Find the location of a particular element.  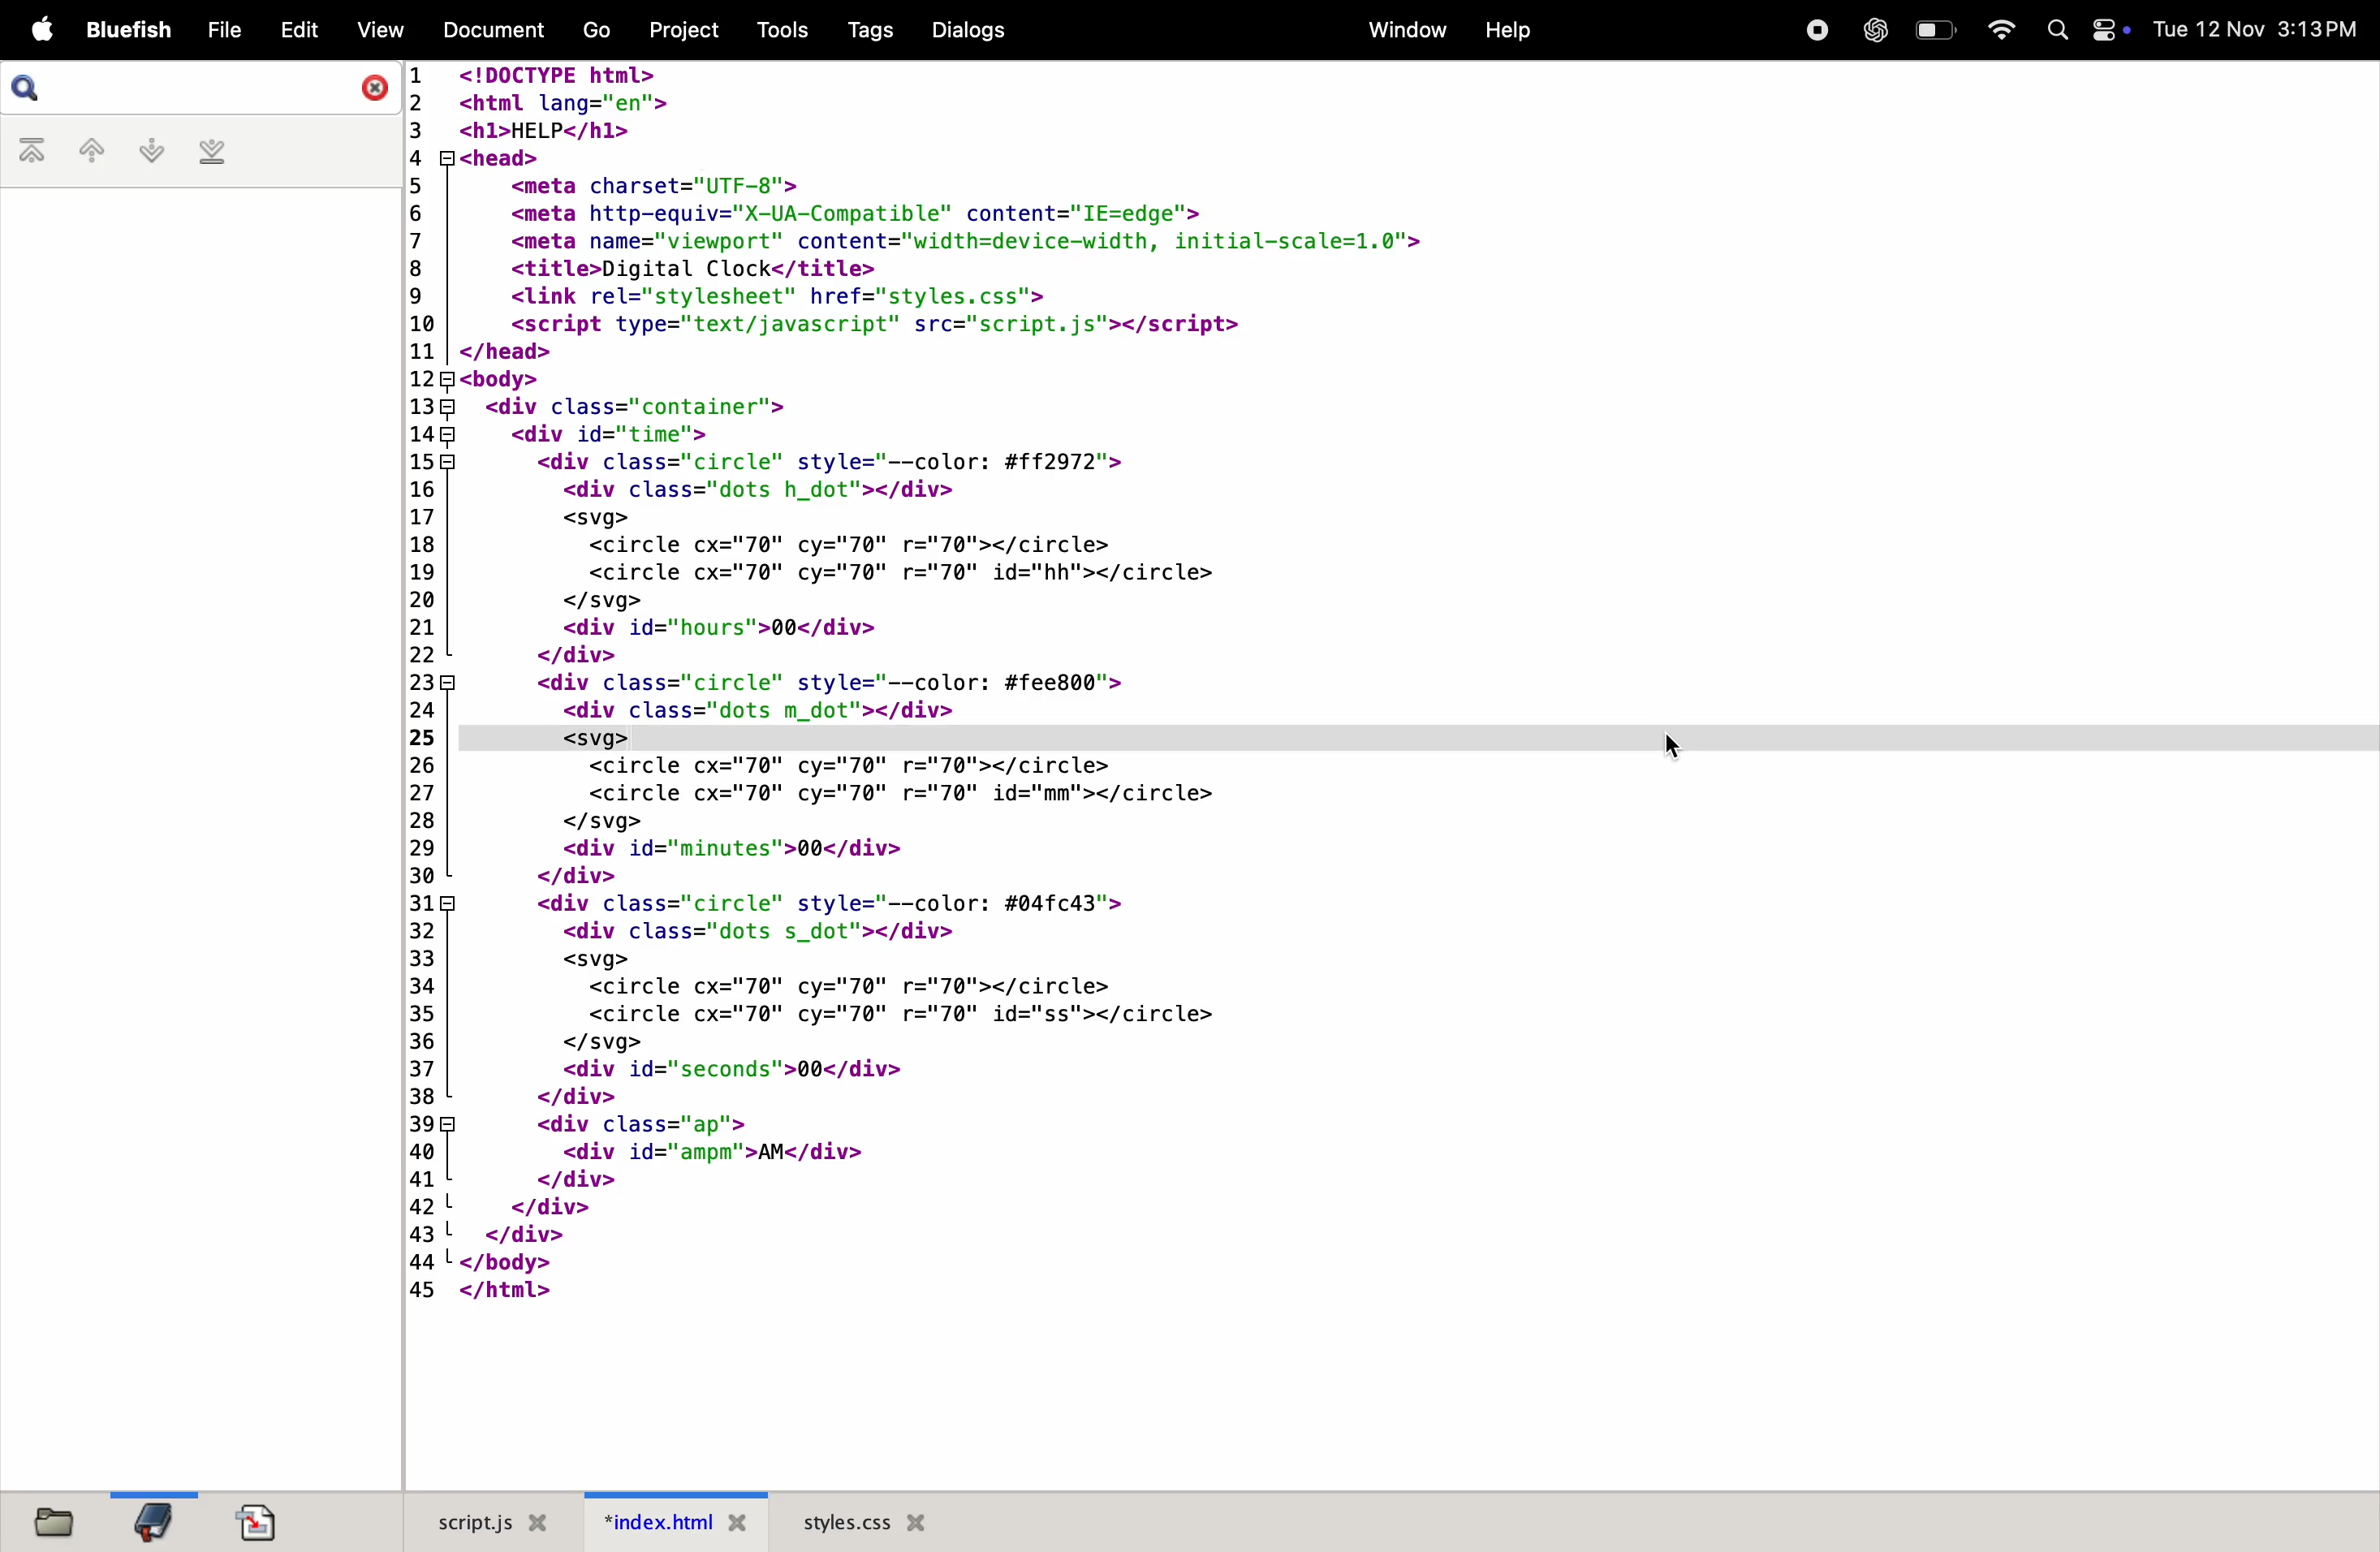

project is located at coordinates (680, 28).